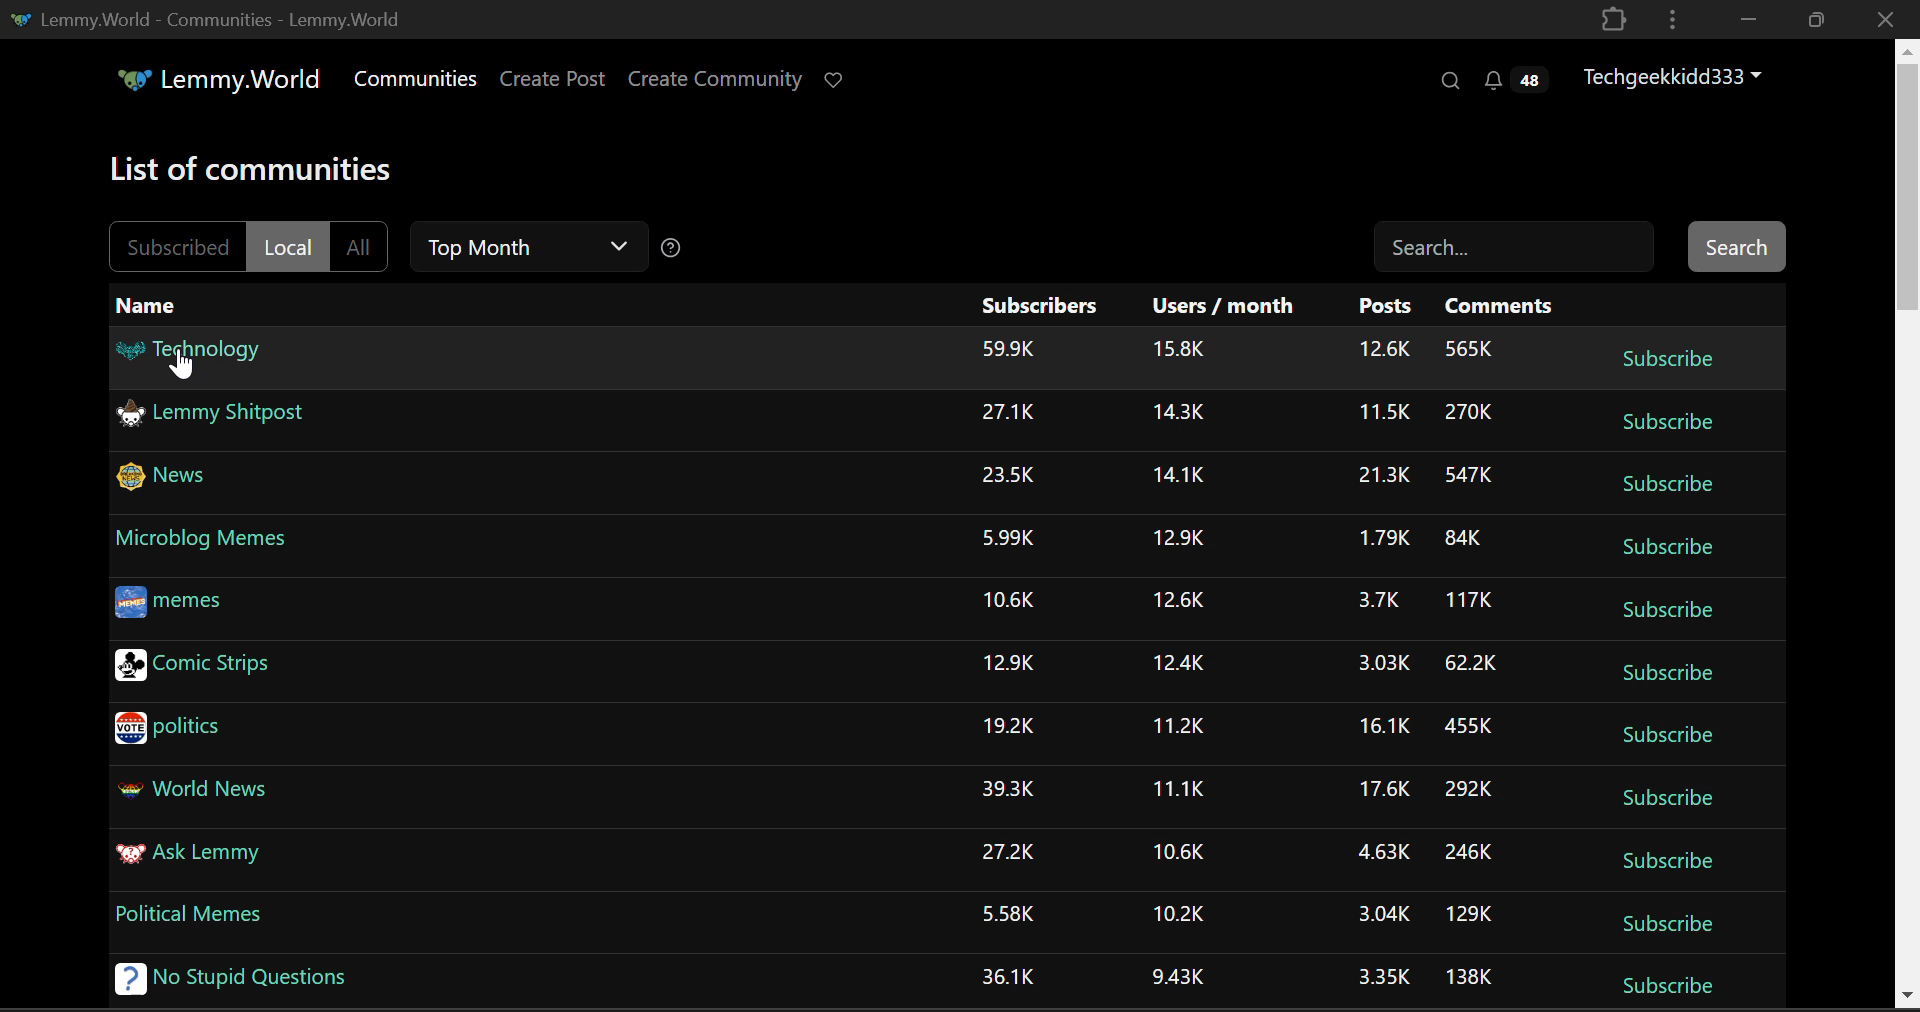  Describe the element at coordinates (1176, 540) in the screenshot. I see `Amount` at that location.